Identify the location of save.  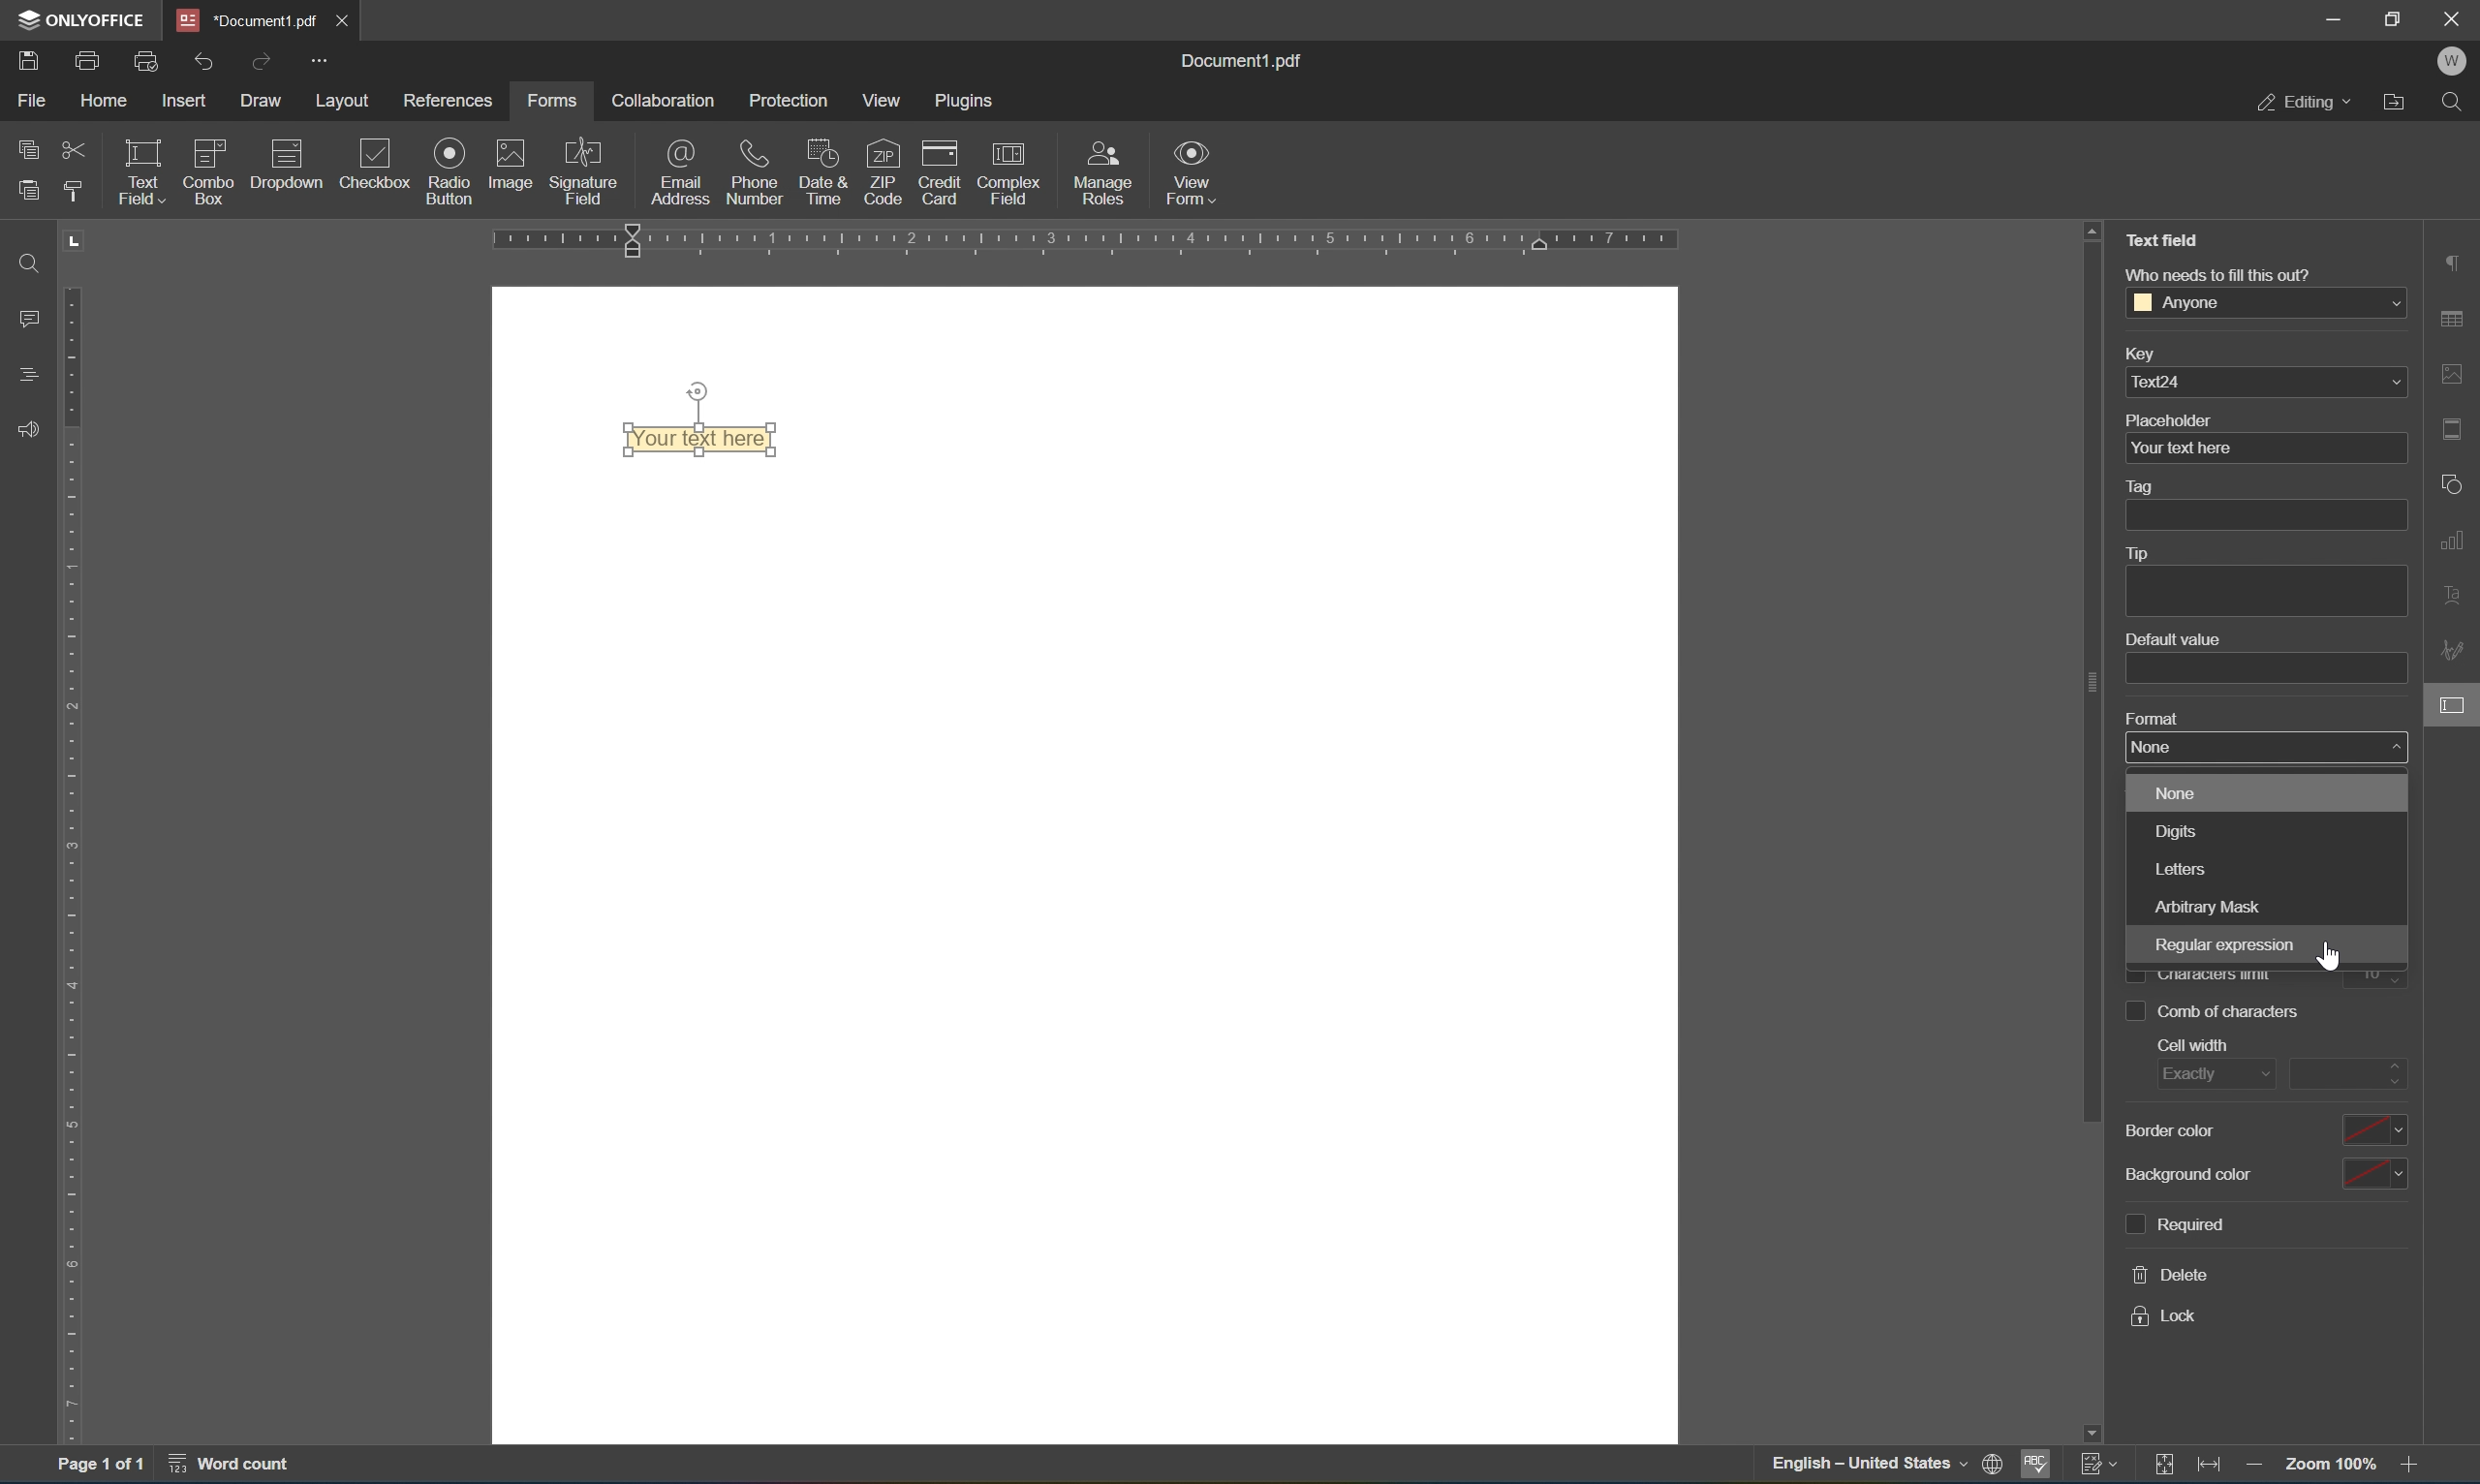
(28, 64).